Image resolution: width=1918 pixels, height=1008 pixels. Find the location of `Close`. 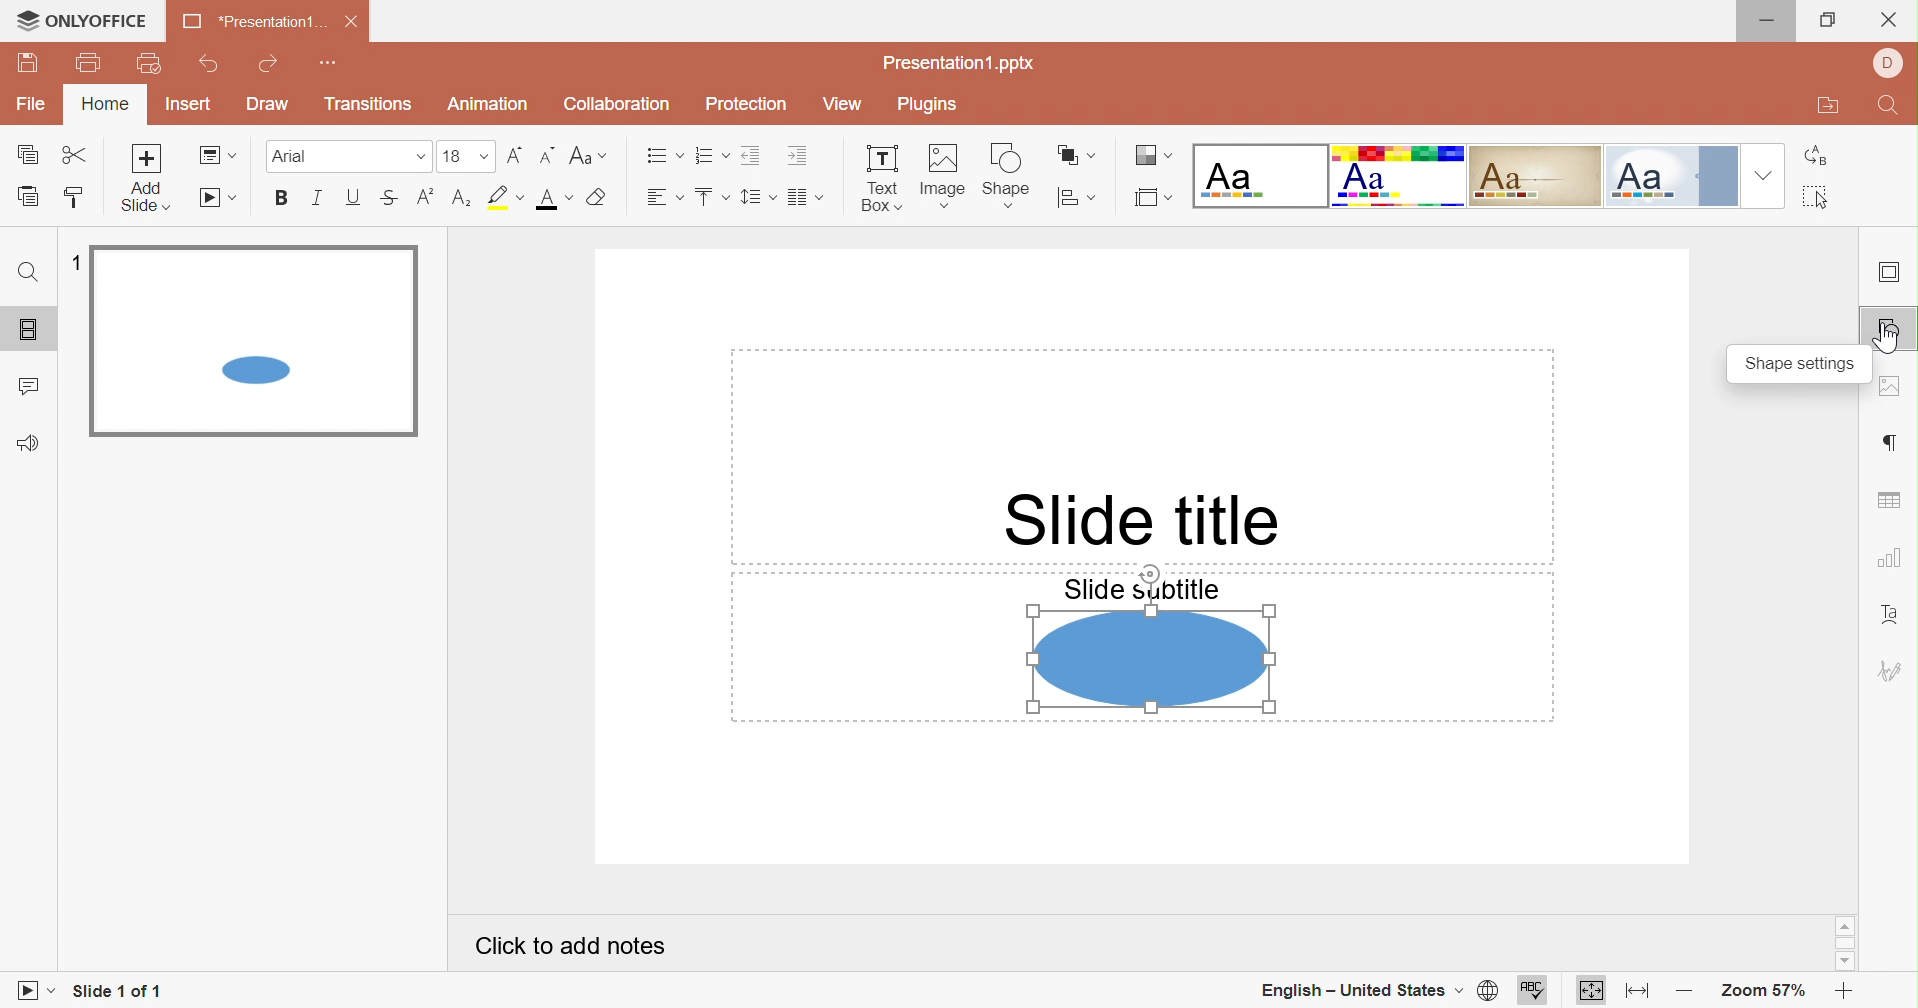

Close is located at coordinates (1889, 20).